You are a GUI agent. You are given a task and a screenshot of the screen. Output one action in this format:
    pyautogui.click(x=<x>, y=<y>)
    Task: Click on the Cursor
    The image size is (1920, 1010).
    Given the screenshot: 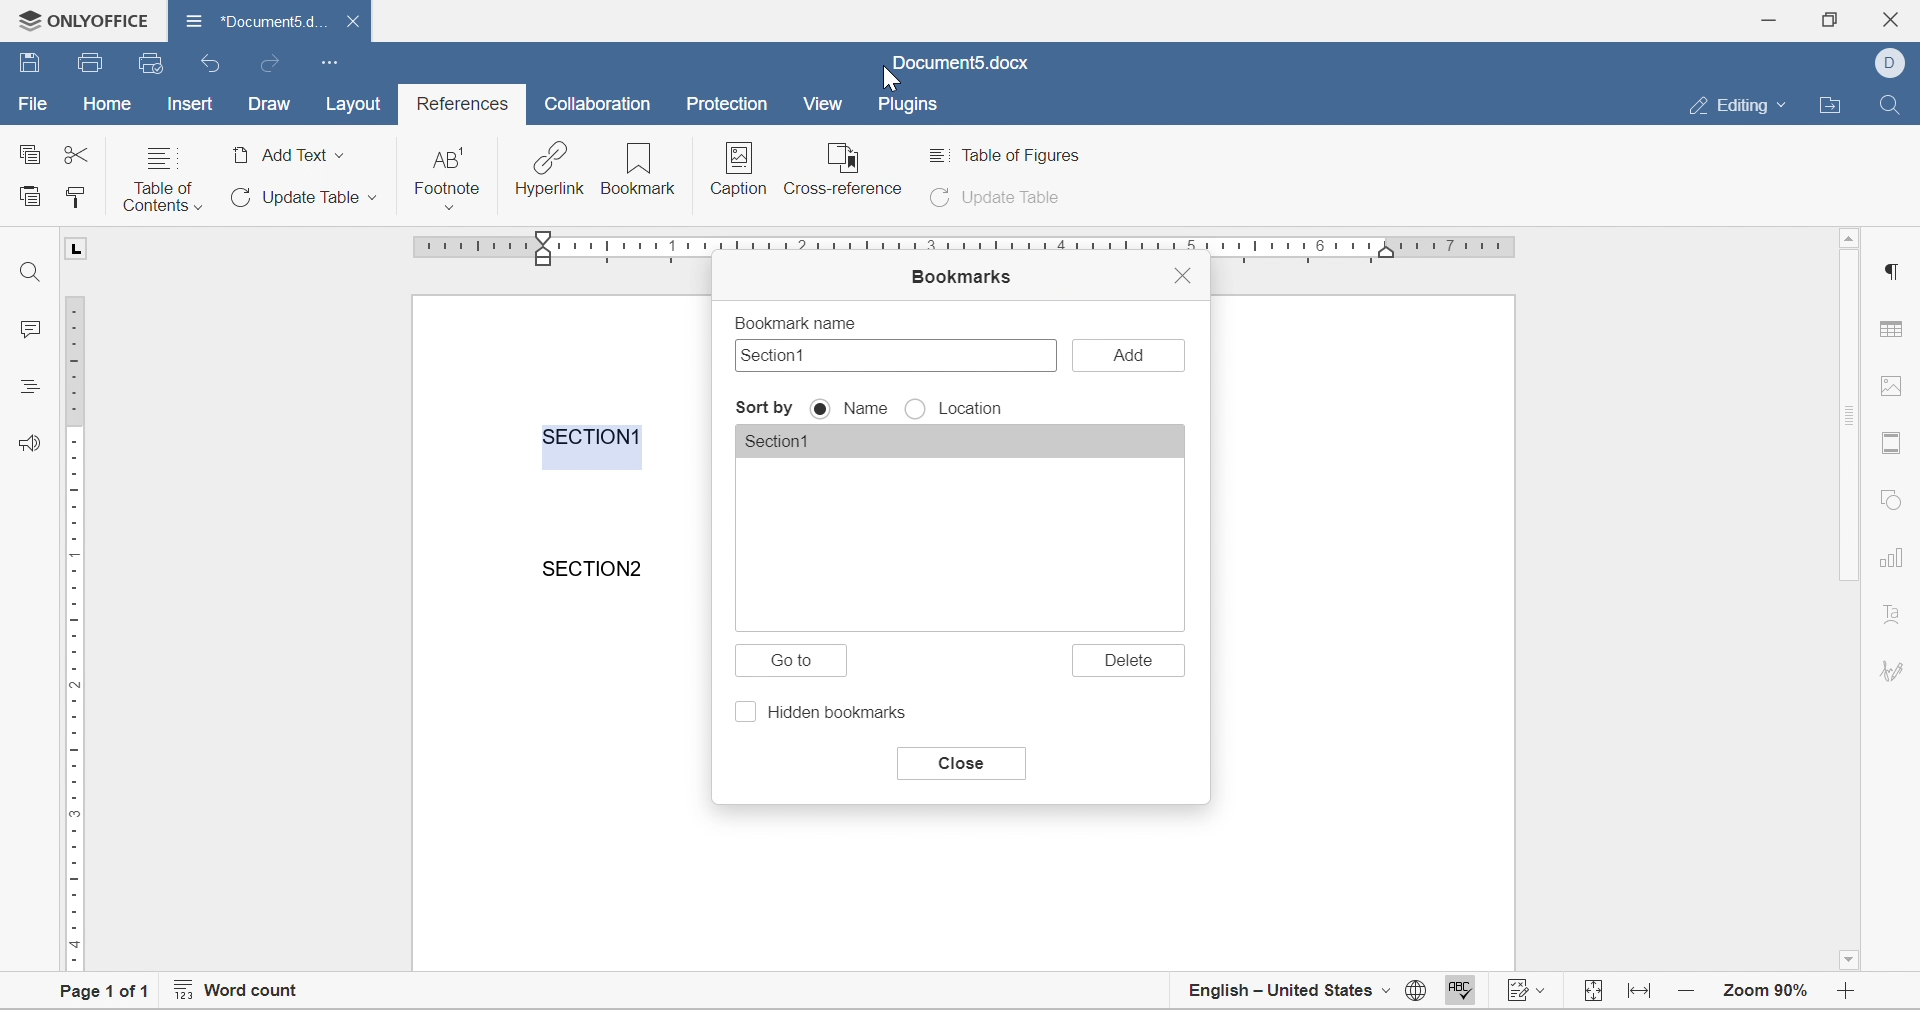 What is the action you would take?
    pyautogui.click(x=893, y=81)
    